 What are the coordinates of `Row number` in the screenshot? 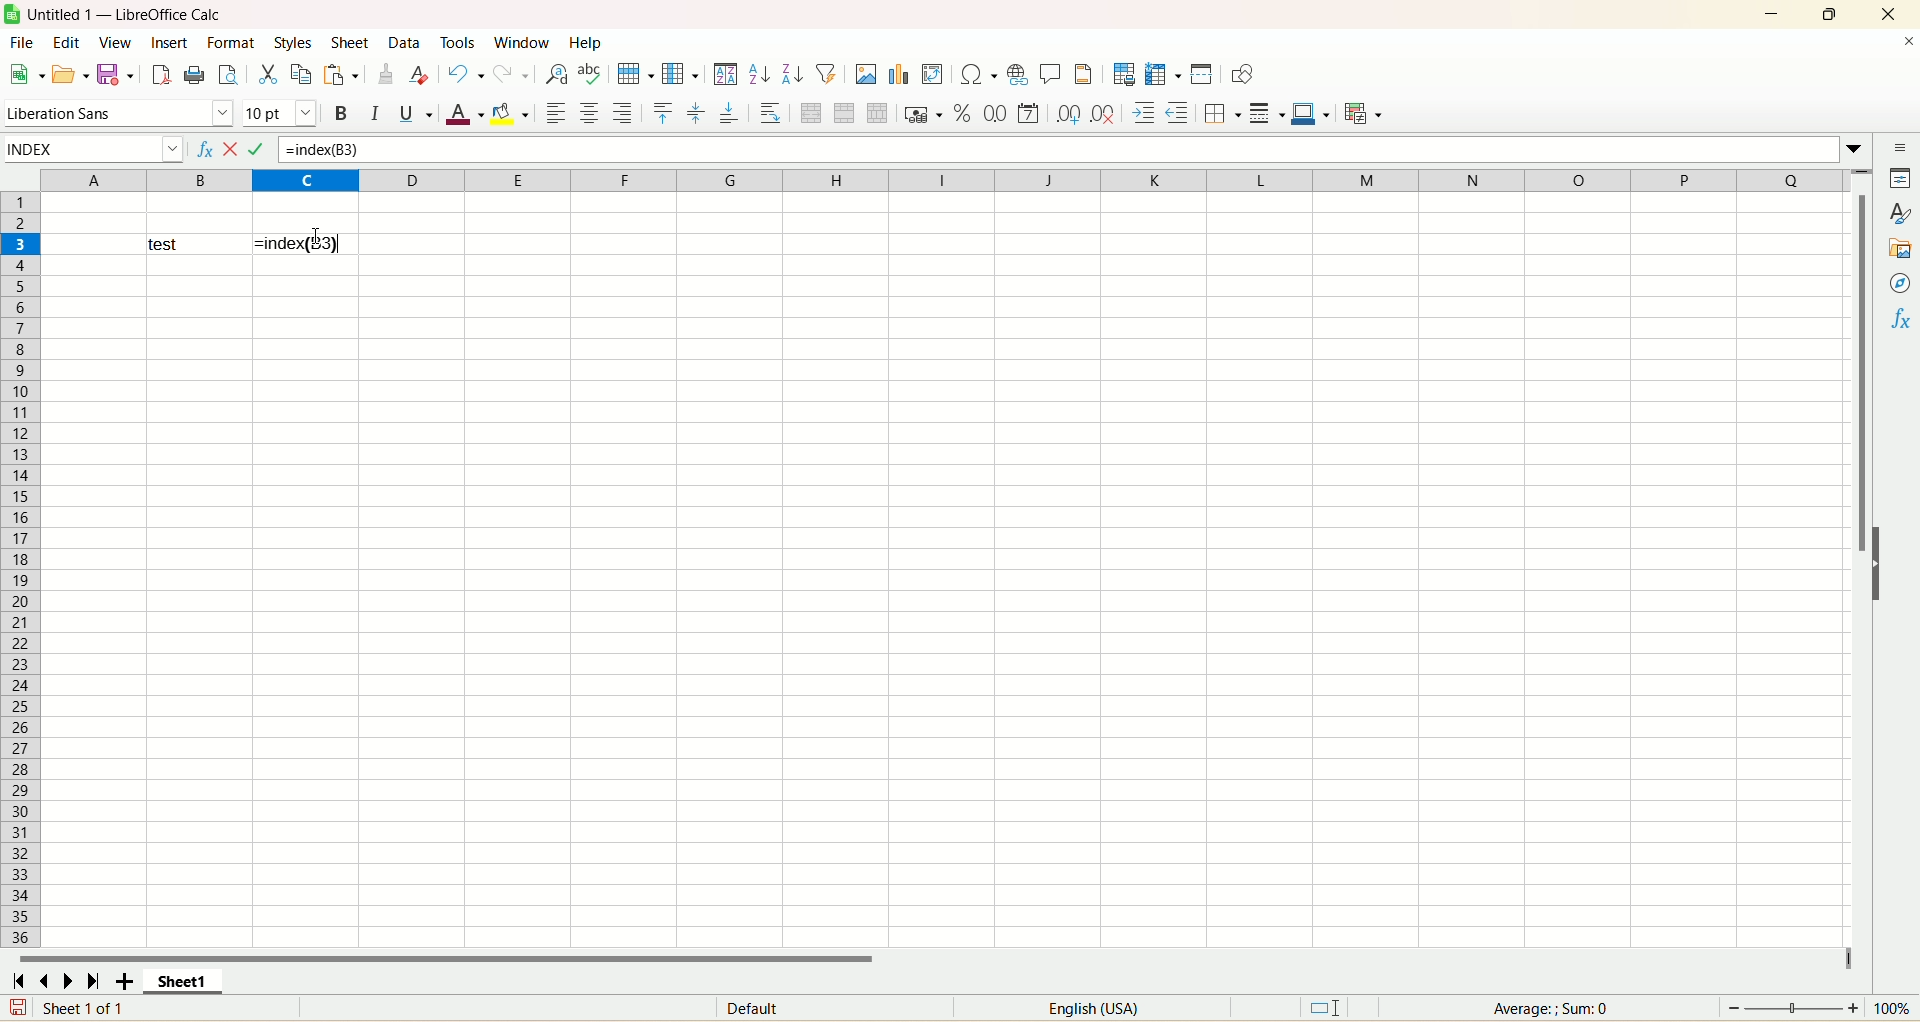 It's located at (21, 212).